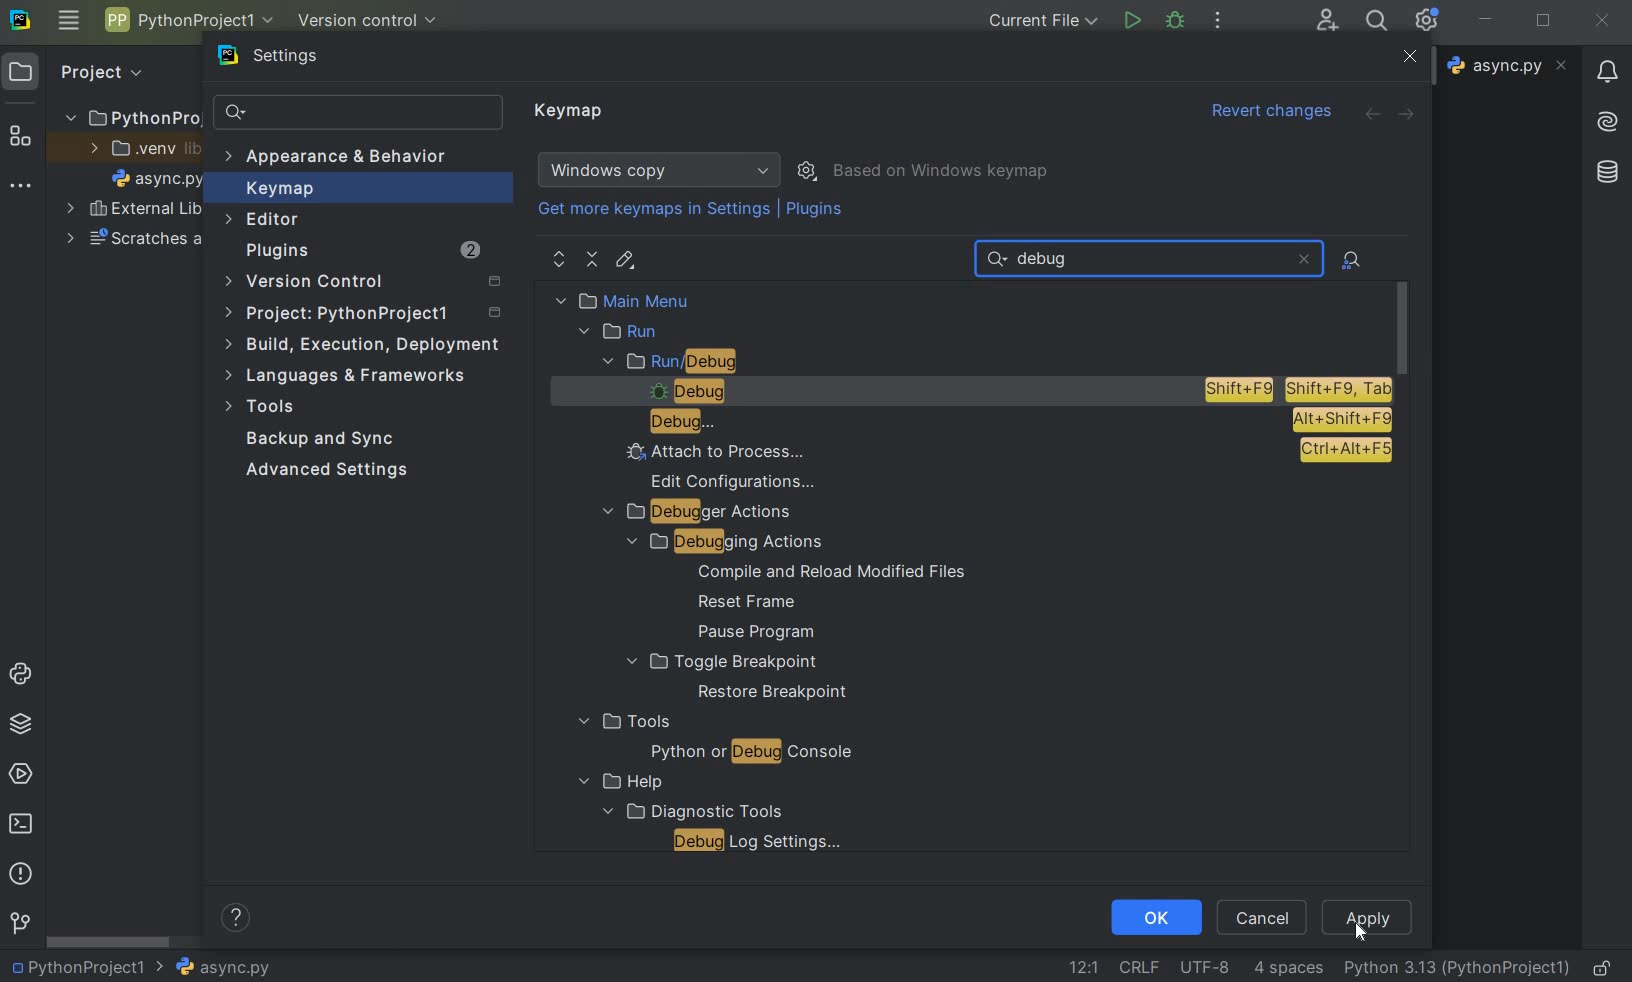 This screenshot has height=982, width=1632. Describe the element at coordinates (110, 942) in the screenshot. I see `scrollbar` at that location.